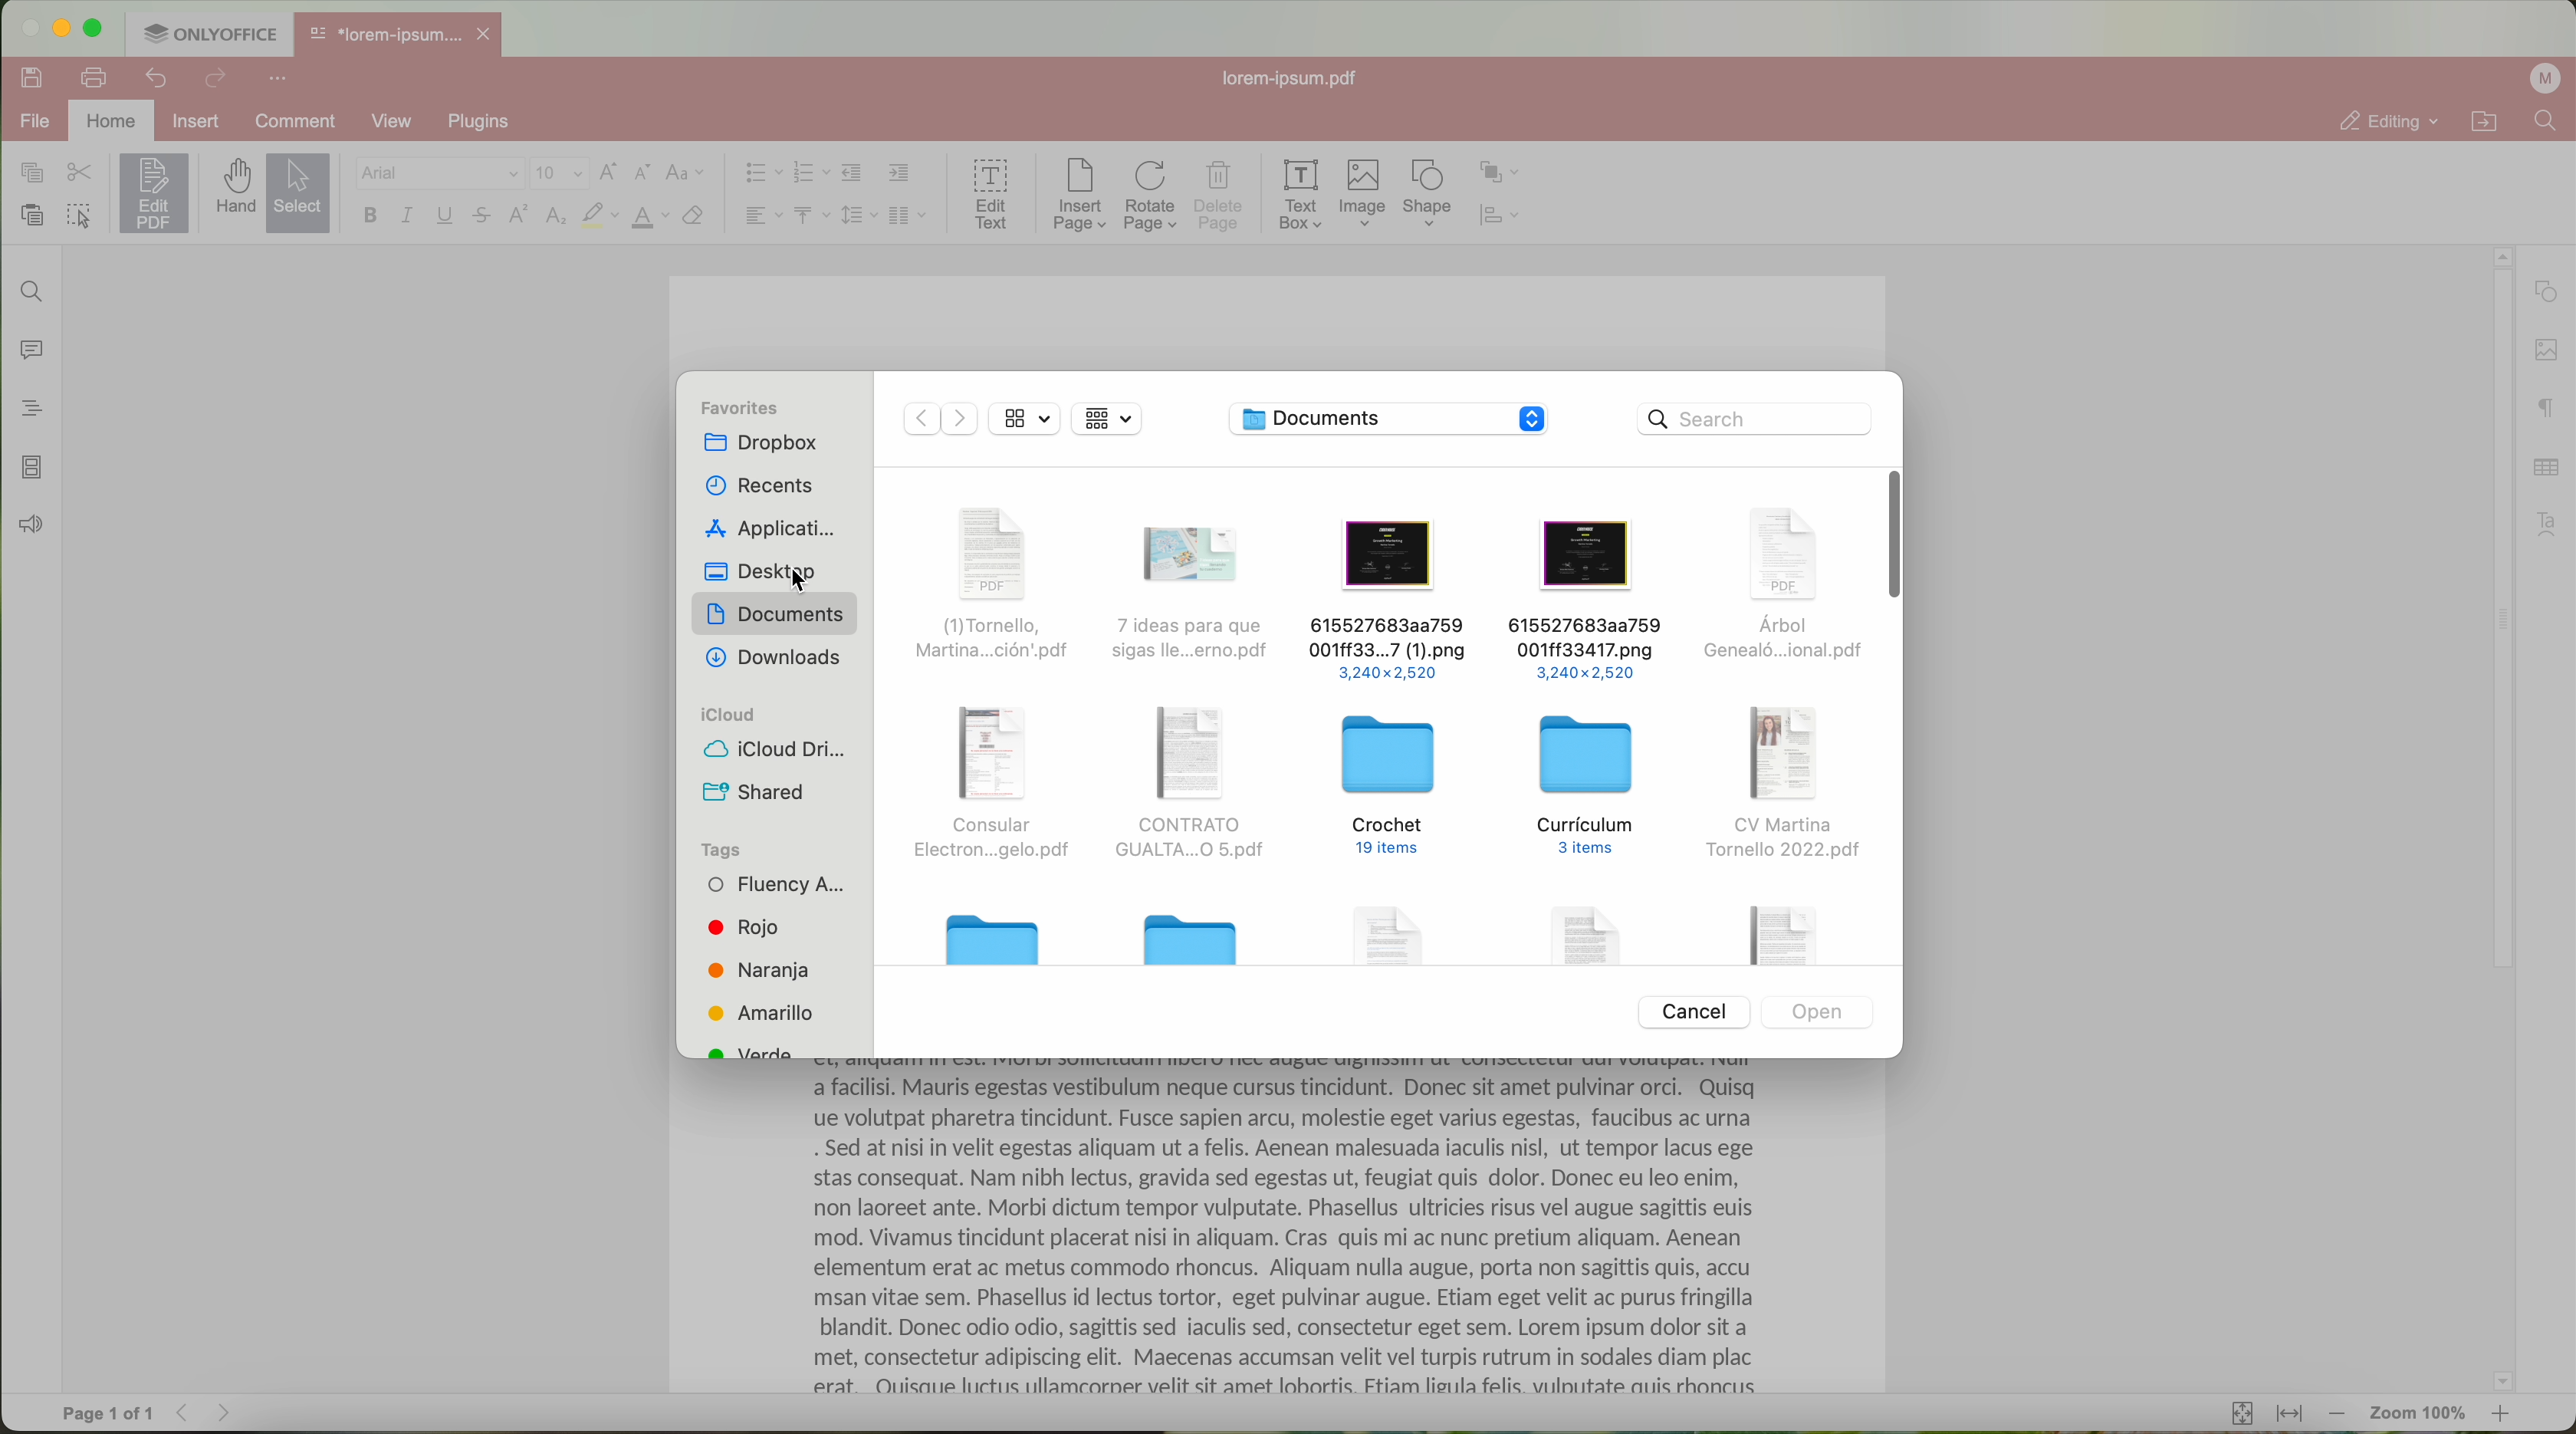  What do you see at coordinates (1024, 417) in the screenshot?
I see `view` at bounding box center [1024, 417].